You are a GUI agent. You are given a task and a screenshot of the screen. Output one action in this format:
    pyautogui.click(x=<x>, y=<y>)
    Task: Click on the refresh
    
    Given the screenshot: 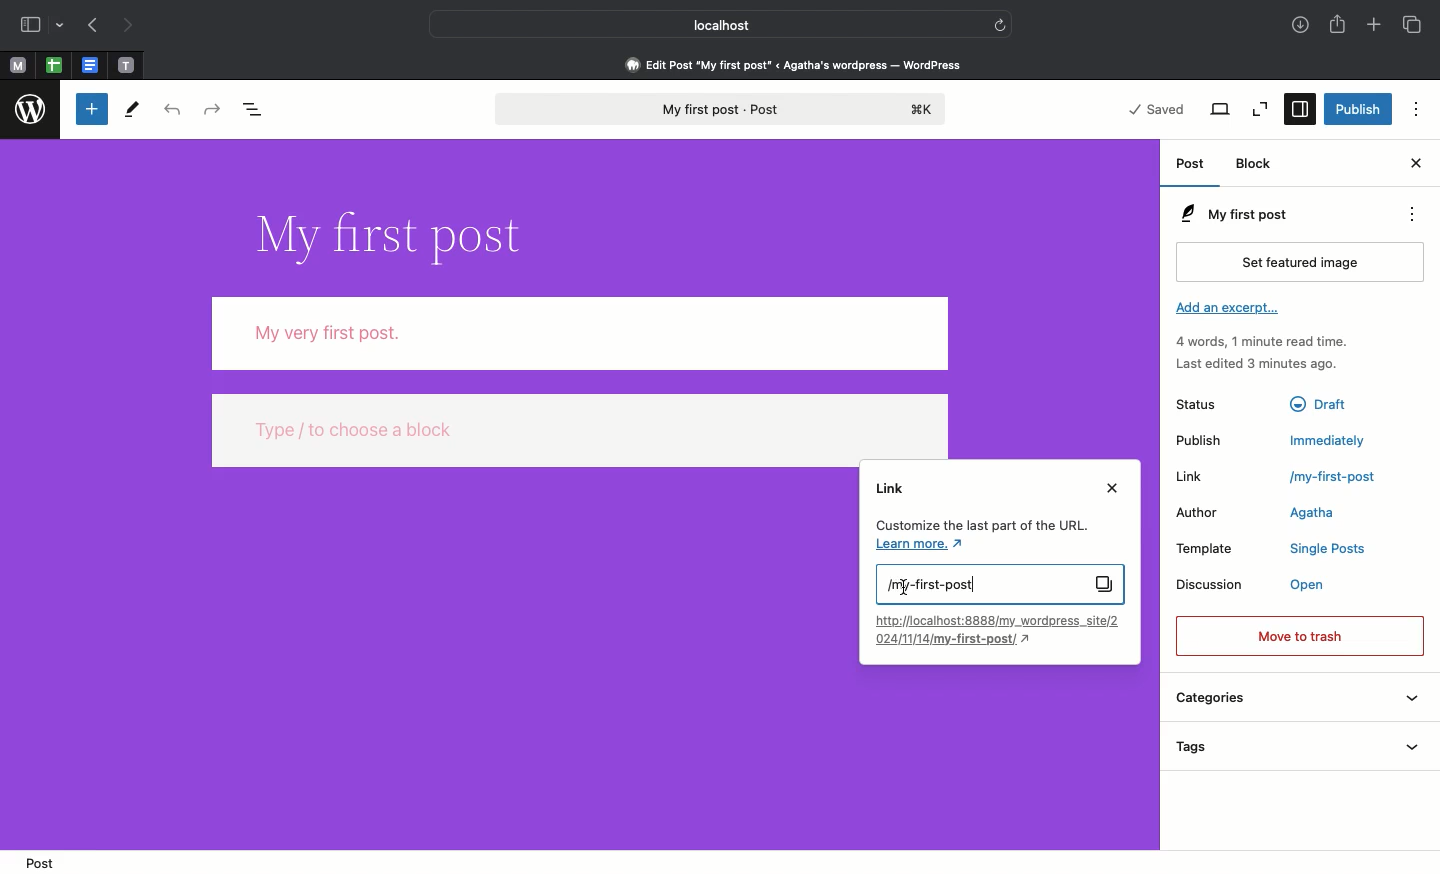 What is the action you would take?
    pyautogui.click(x=1002, y=24)
    